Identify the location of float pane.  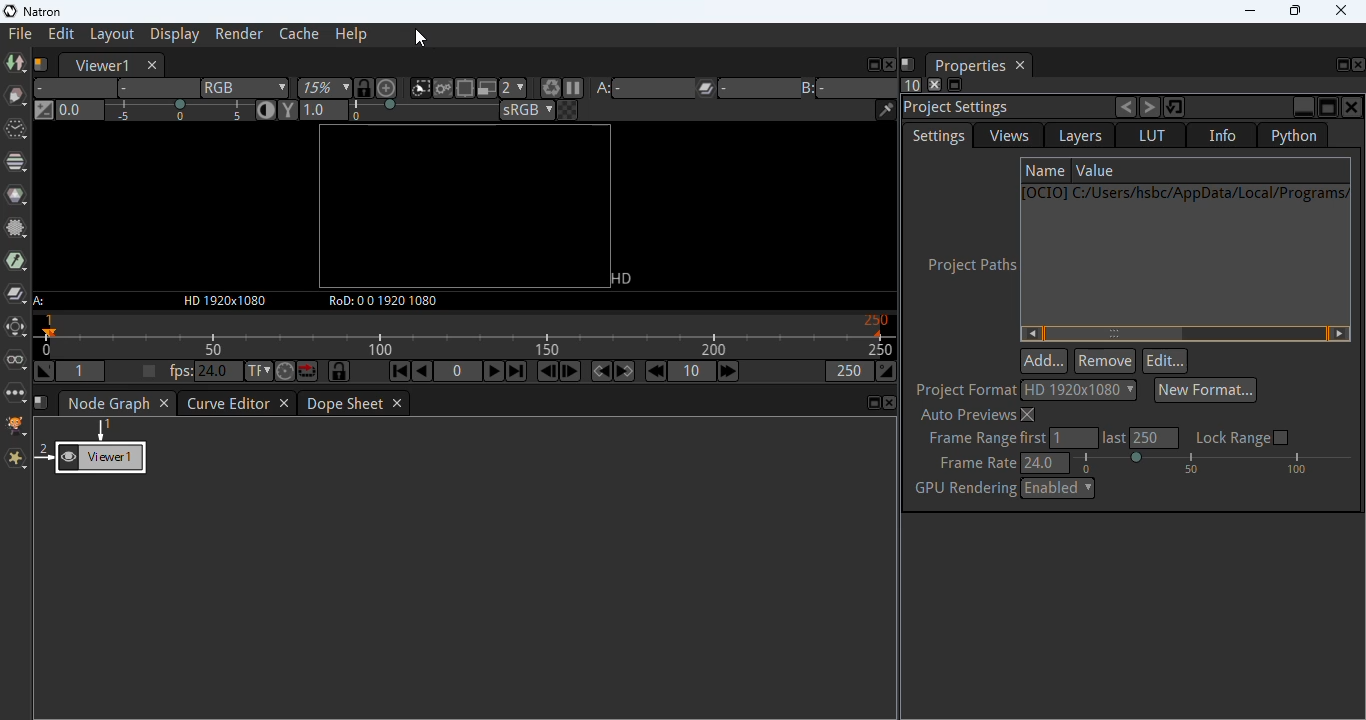
(1328, 107).